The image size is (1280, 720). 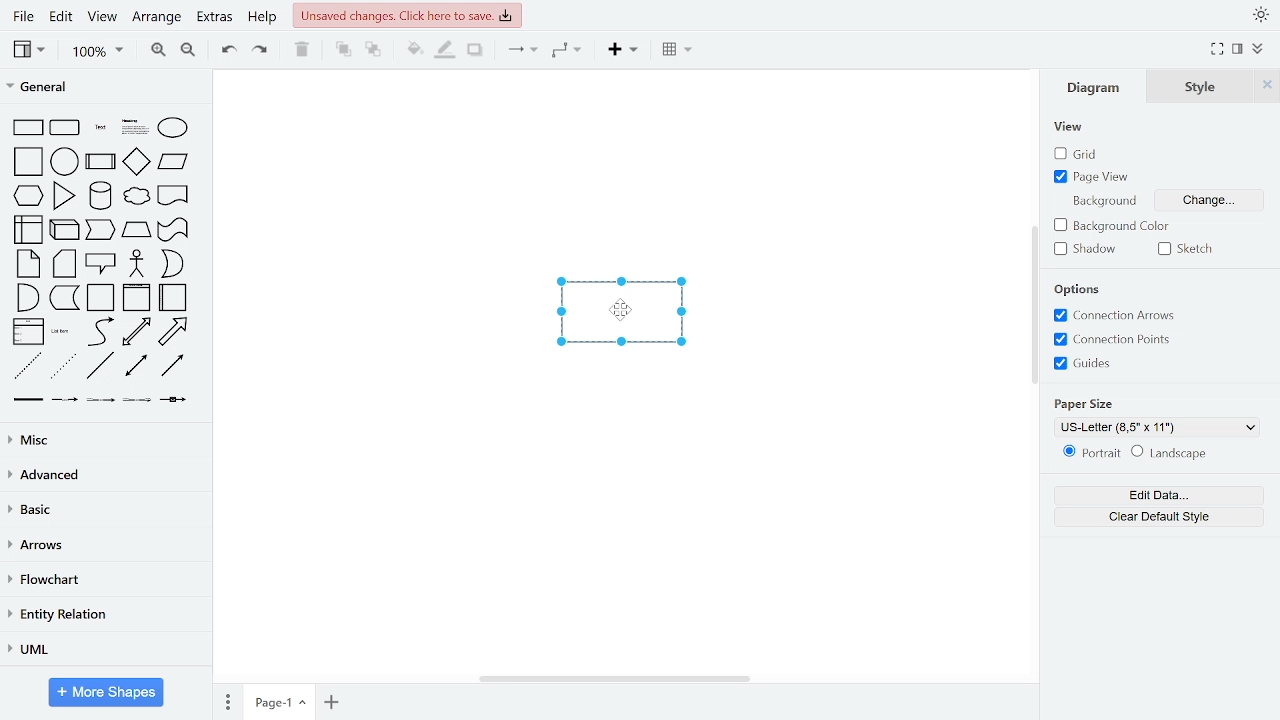 I want to click on shadow, so click(x=478, y=51).